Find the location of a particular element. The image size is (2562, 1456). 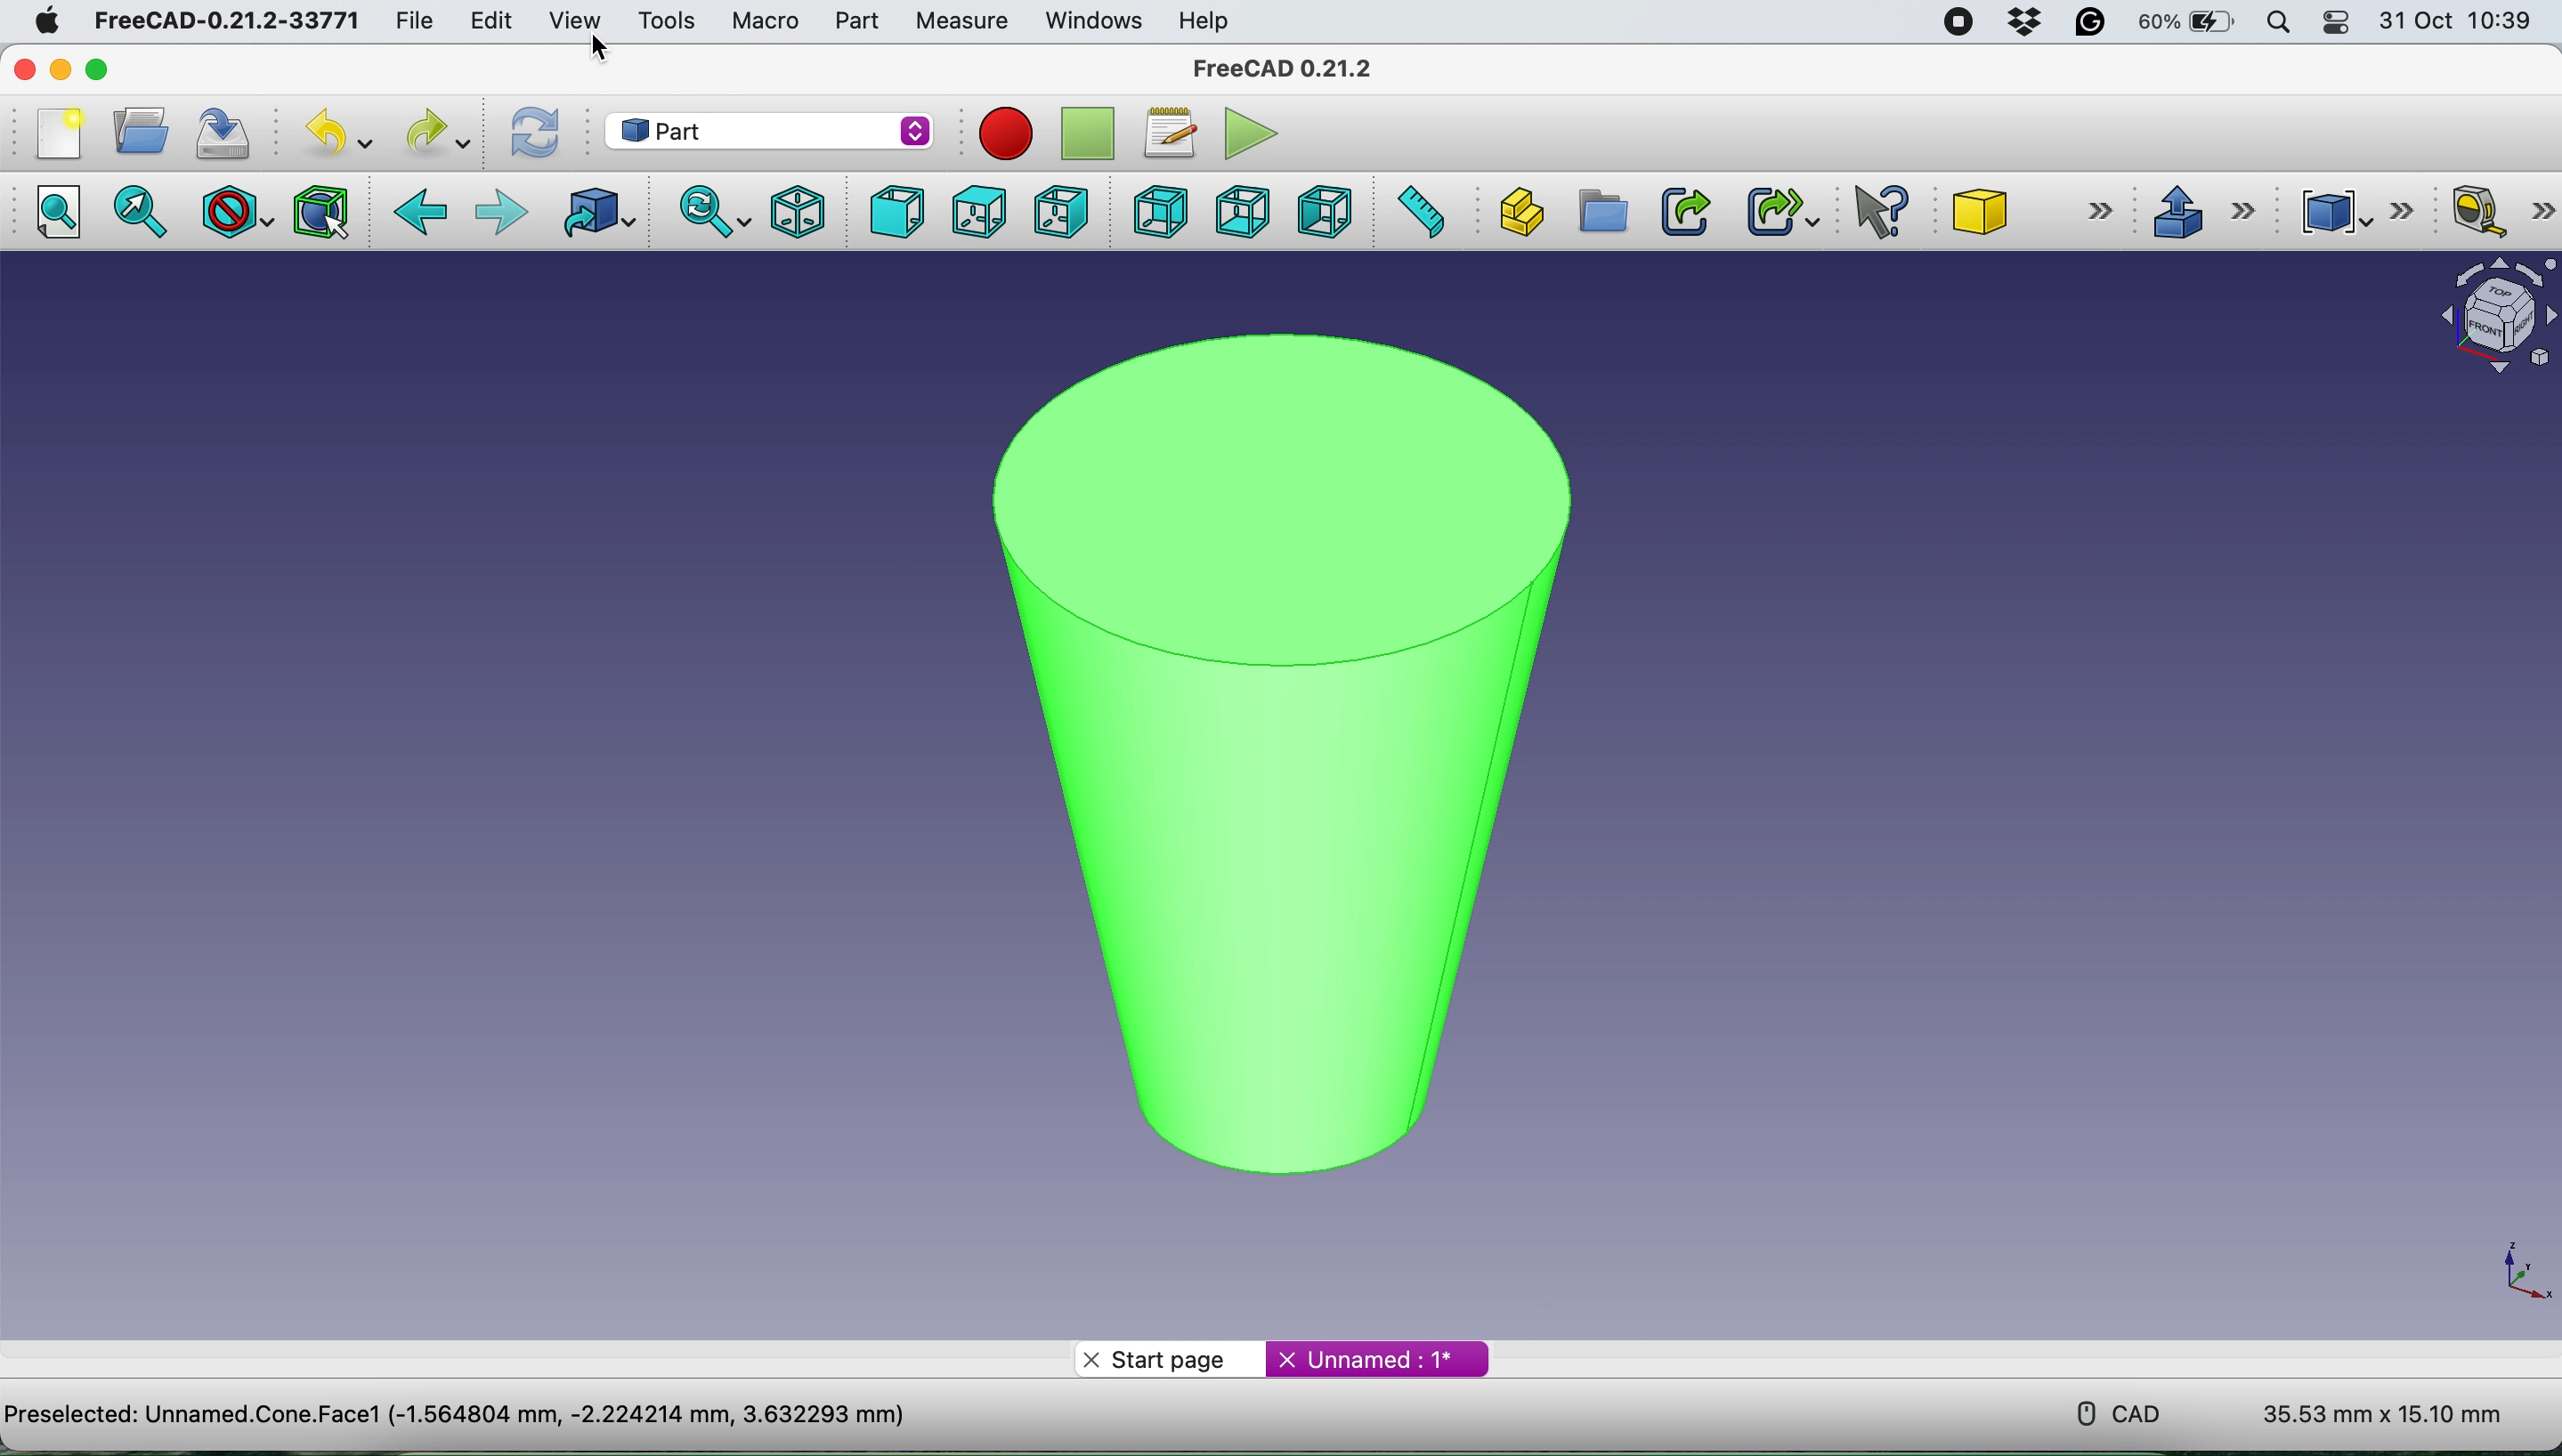

cursor is located at coordinates (591, 48).